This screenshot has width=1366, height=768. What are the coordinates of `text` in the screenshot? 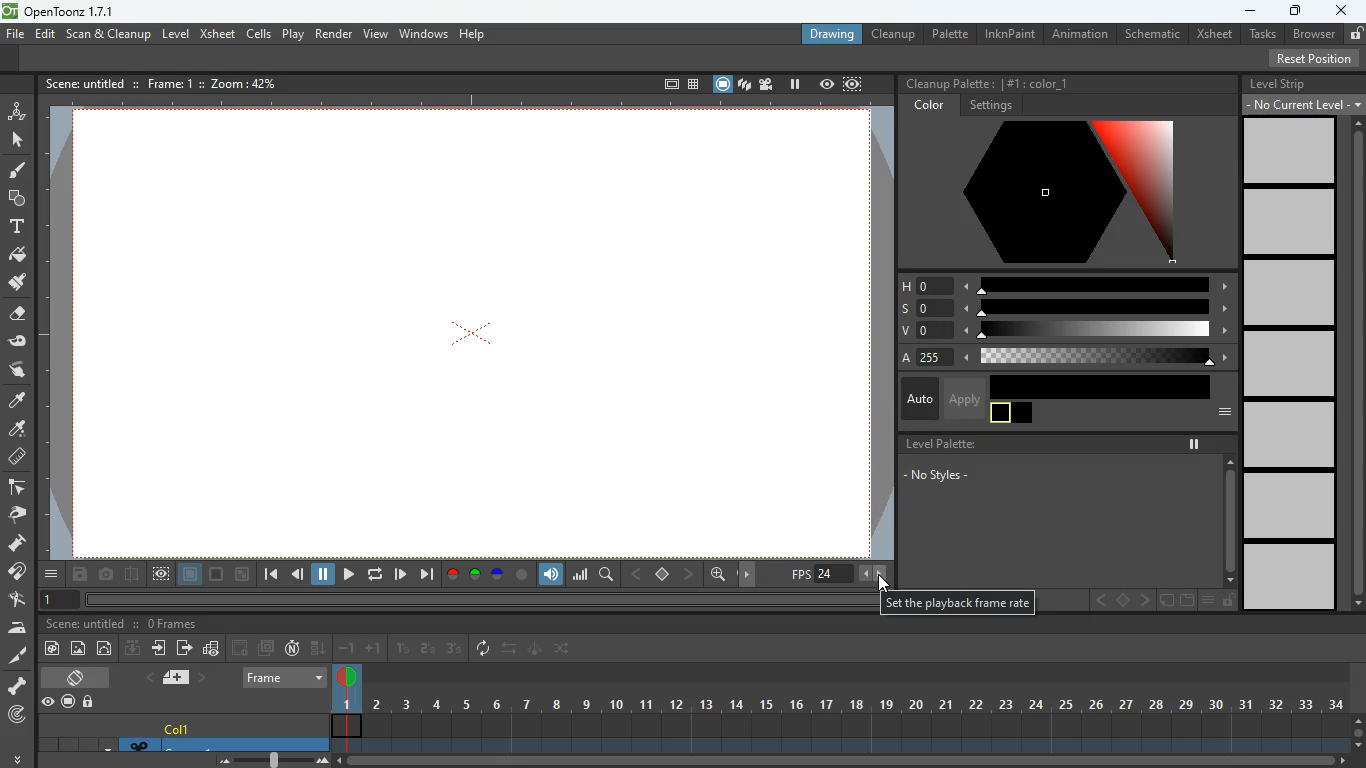 It's located at (16, 227).